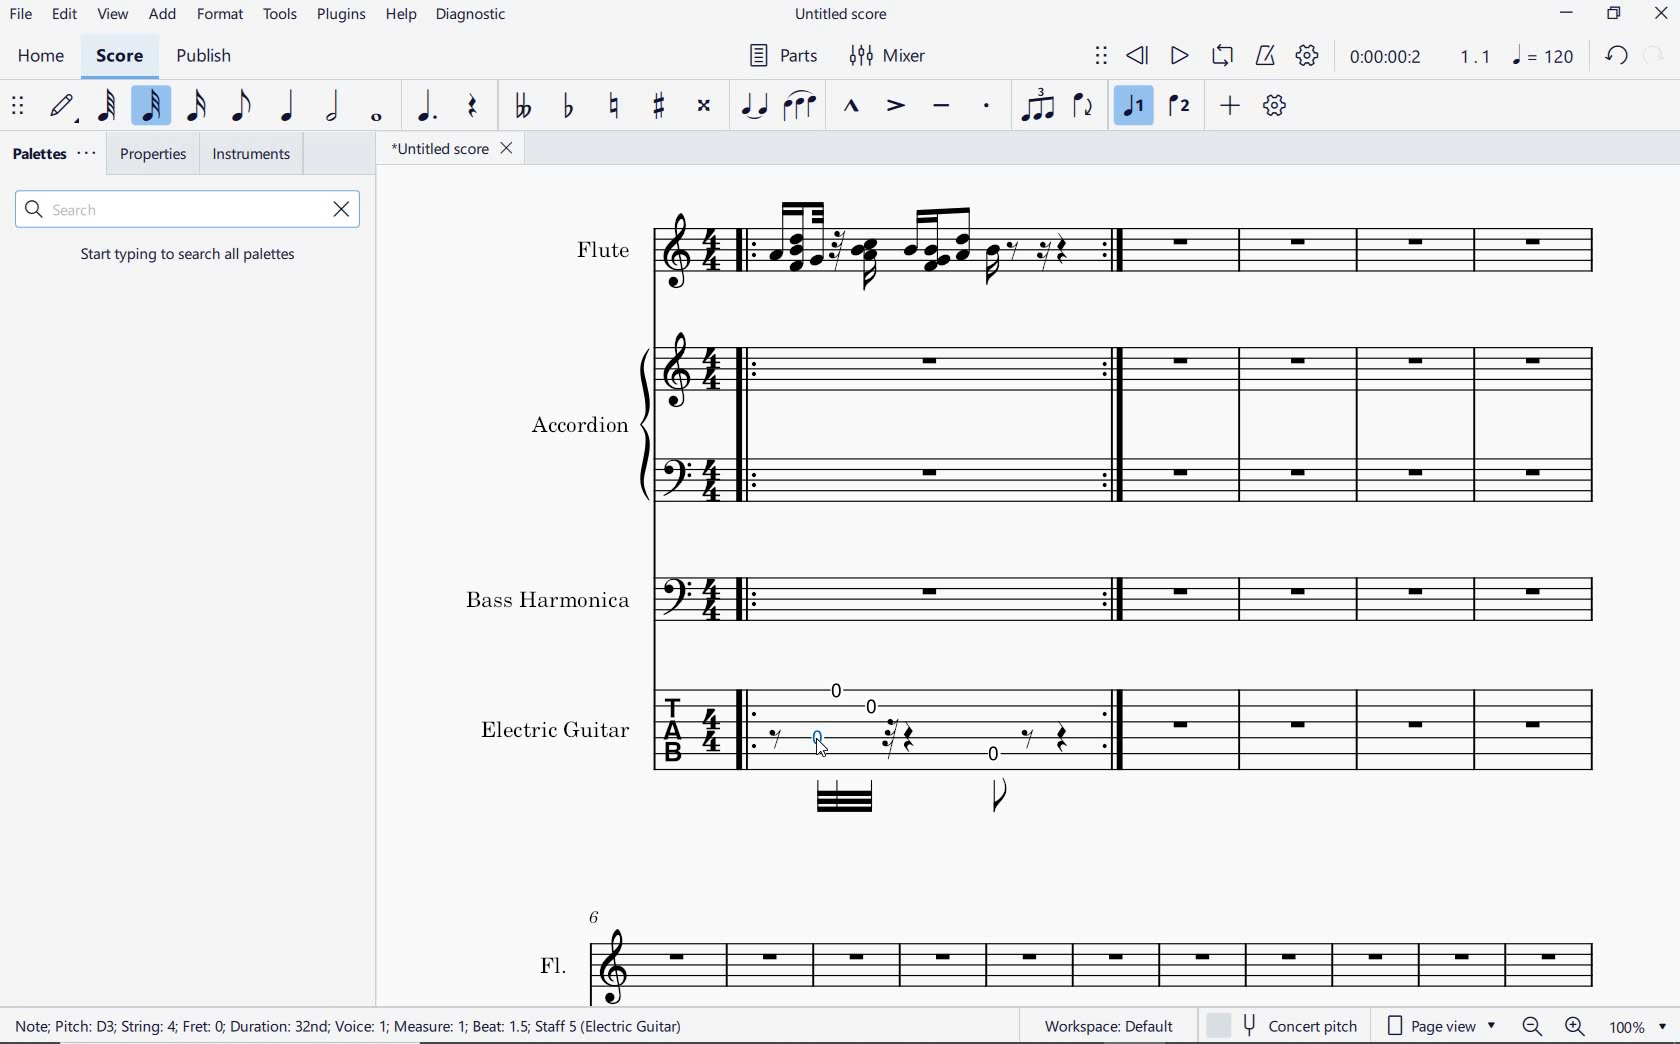  Describe the element at coordinates (614, 106) in the screenshot. I see `toggle natural` at that location.